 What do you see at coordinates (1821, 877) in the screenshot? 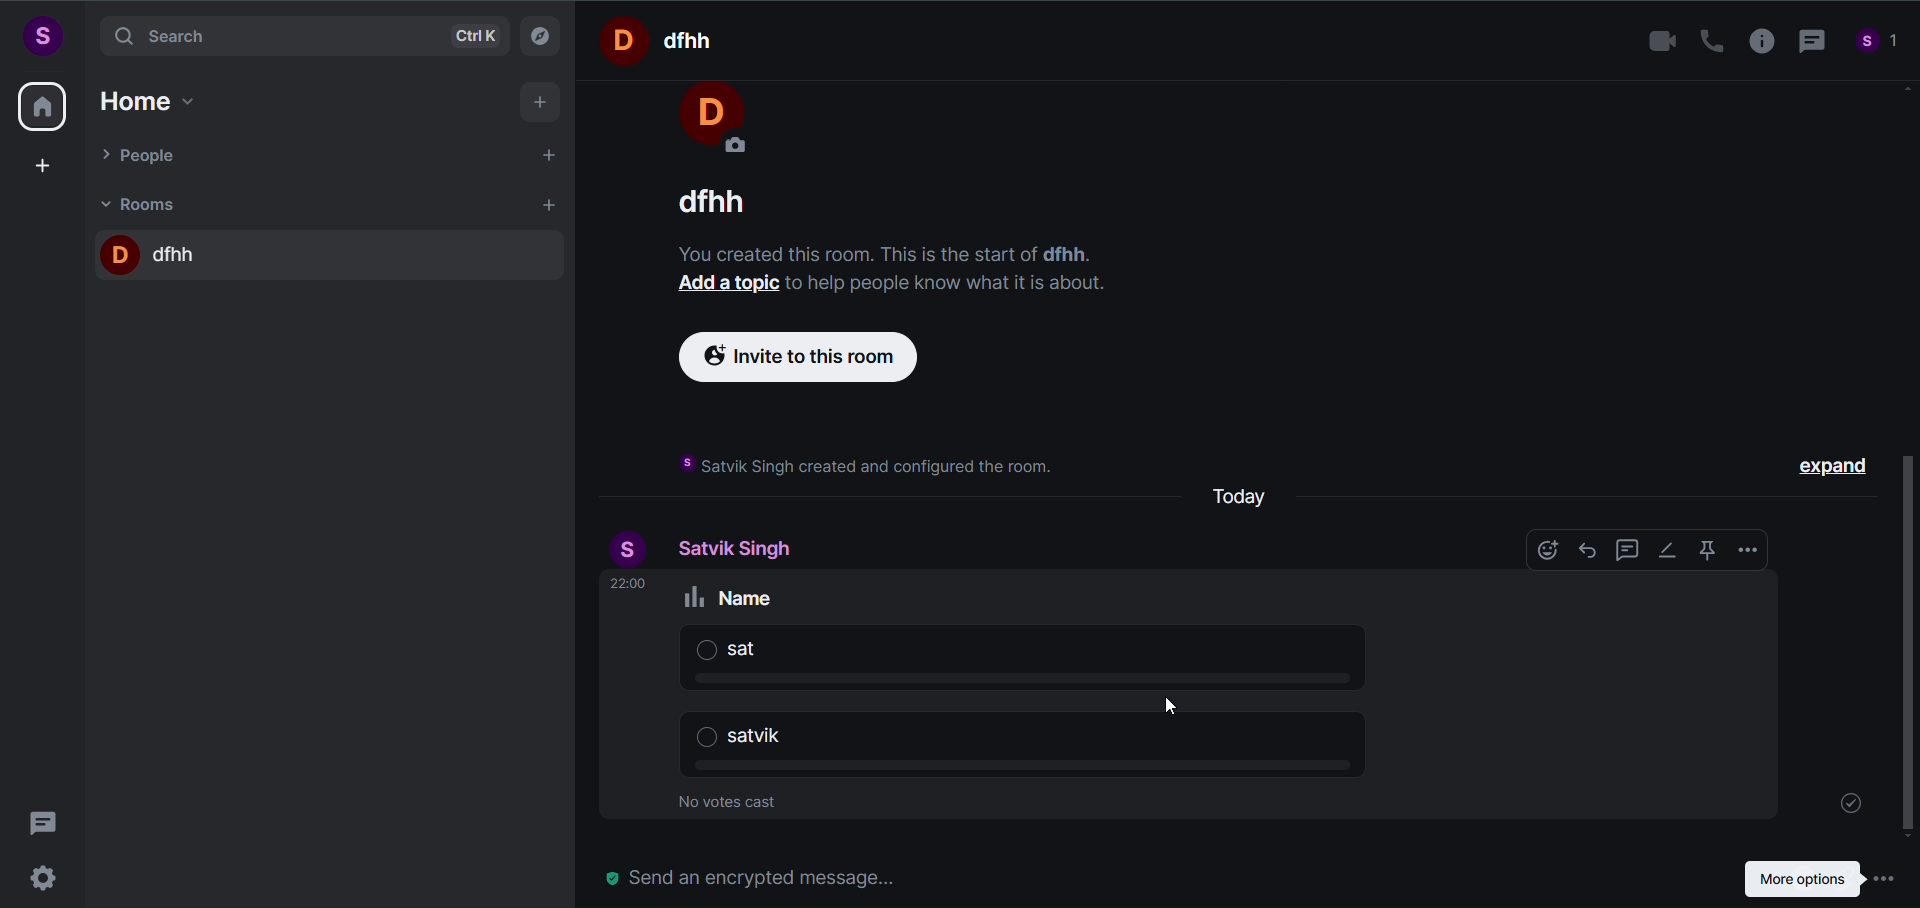
I see `more options` at bounding box center [1821, 877].